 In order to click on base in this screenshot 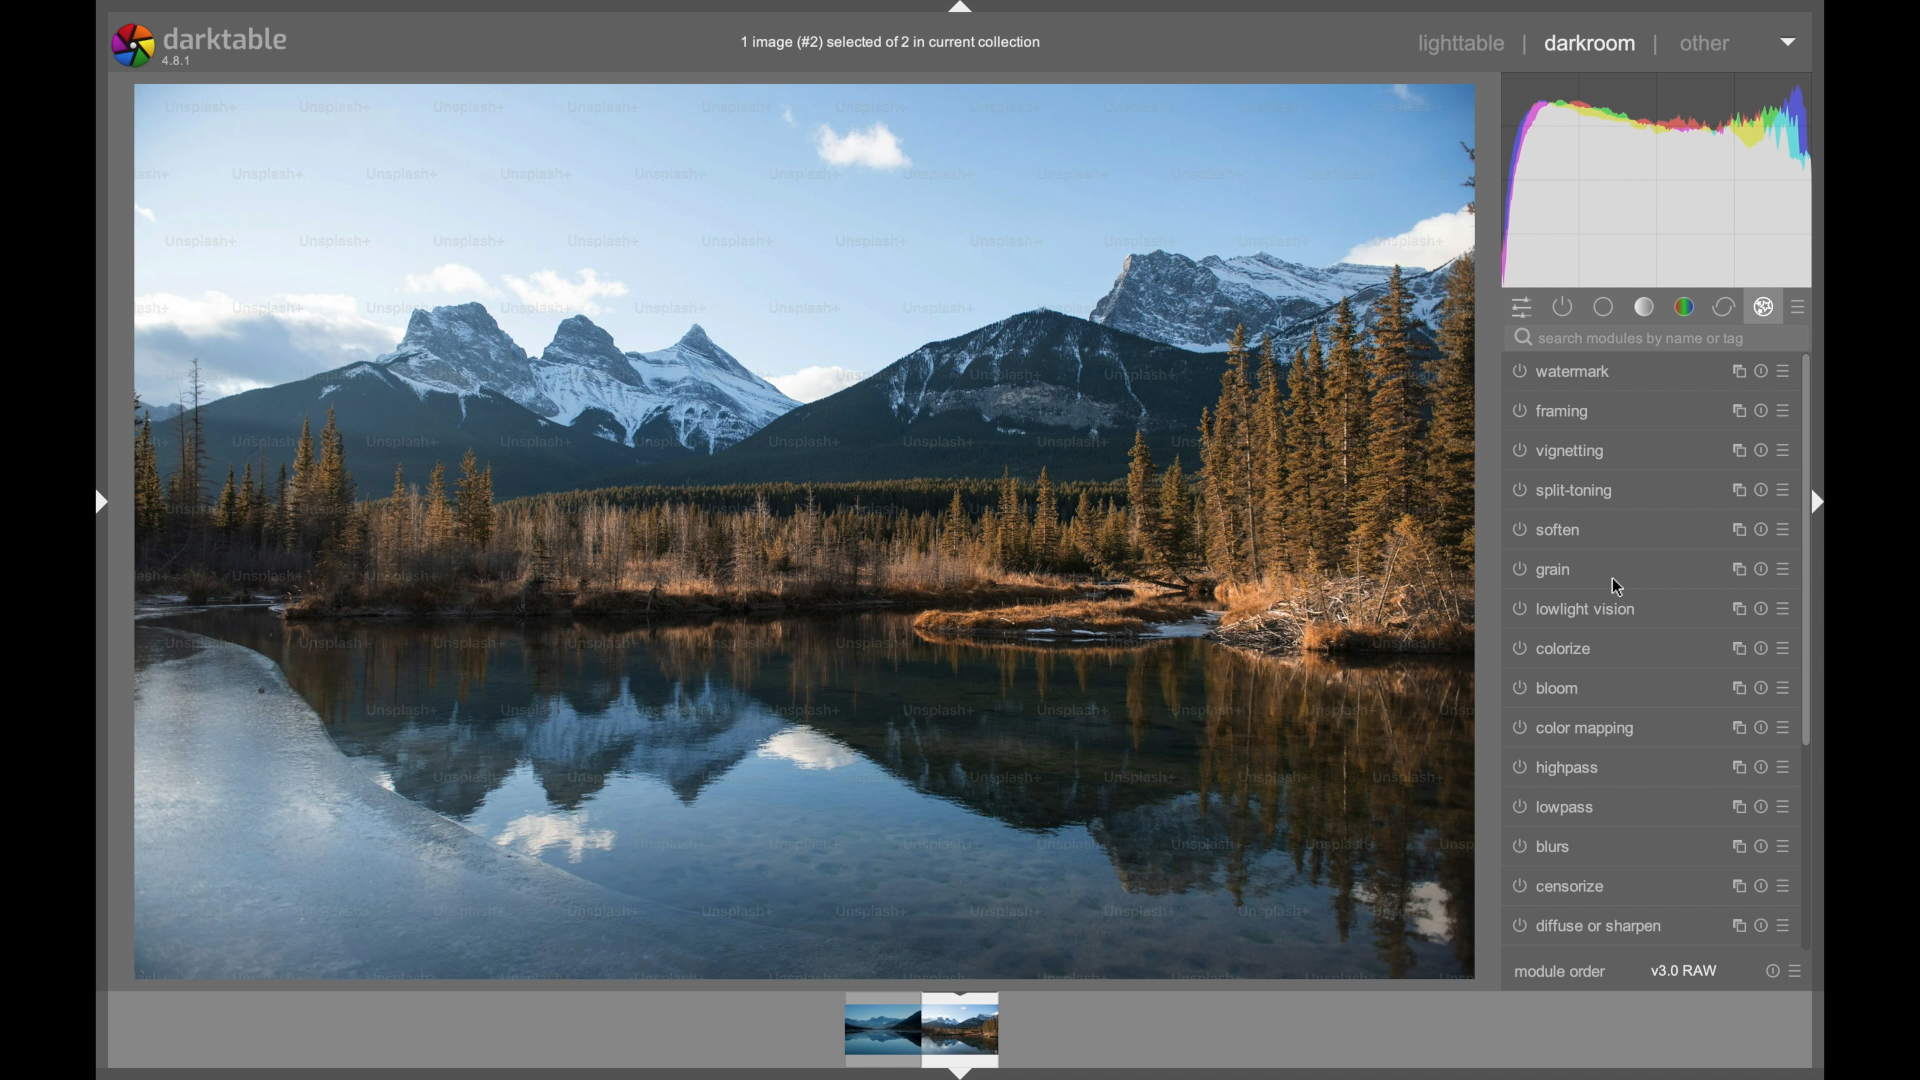, I will do `click(1602, 307)`.